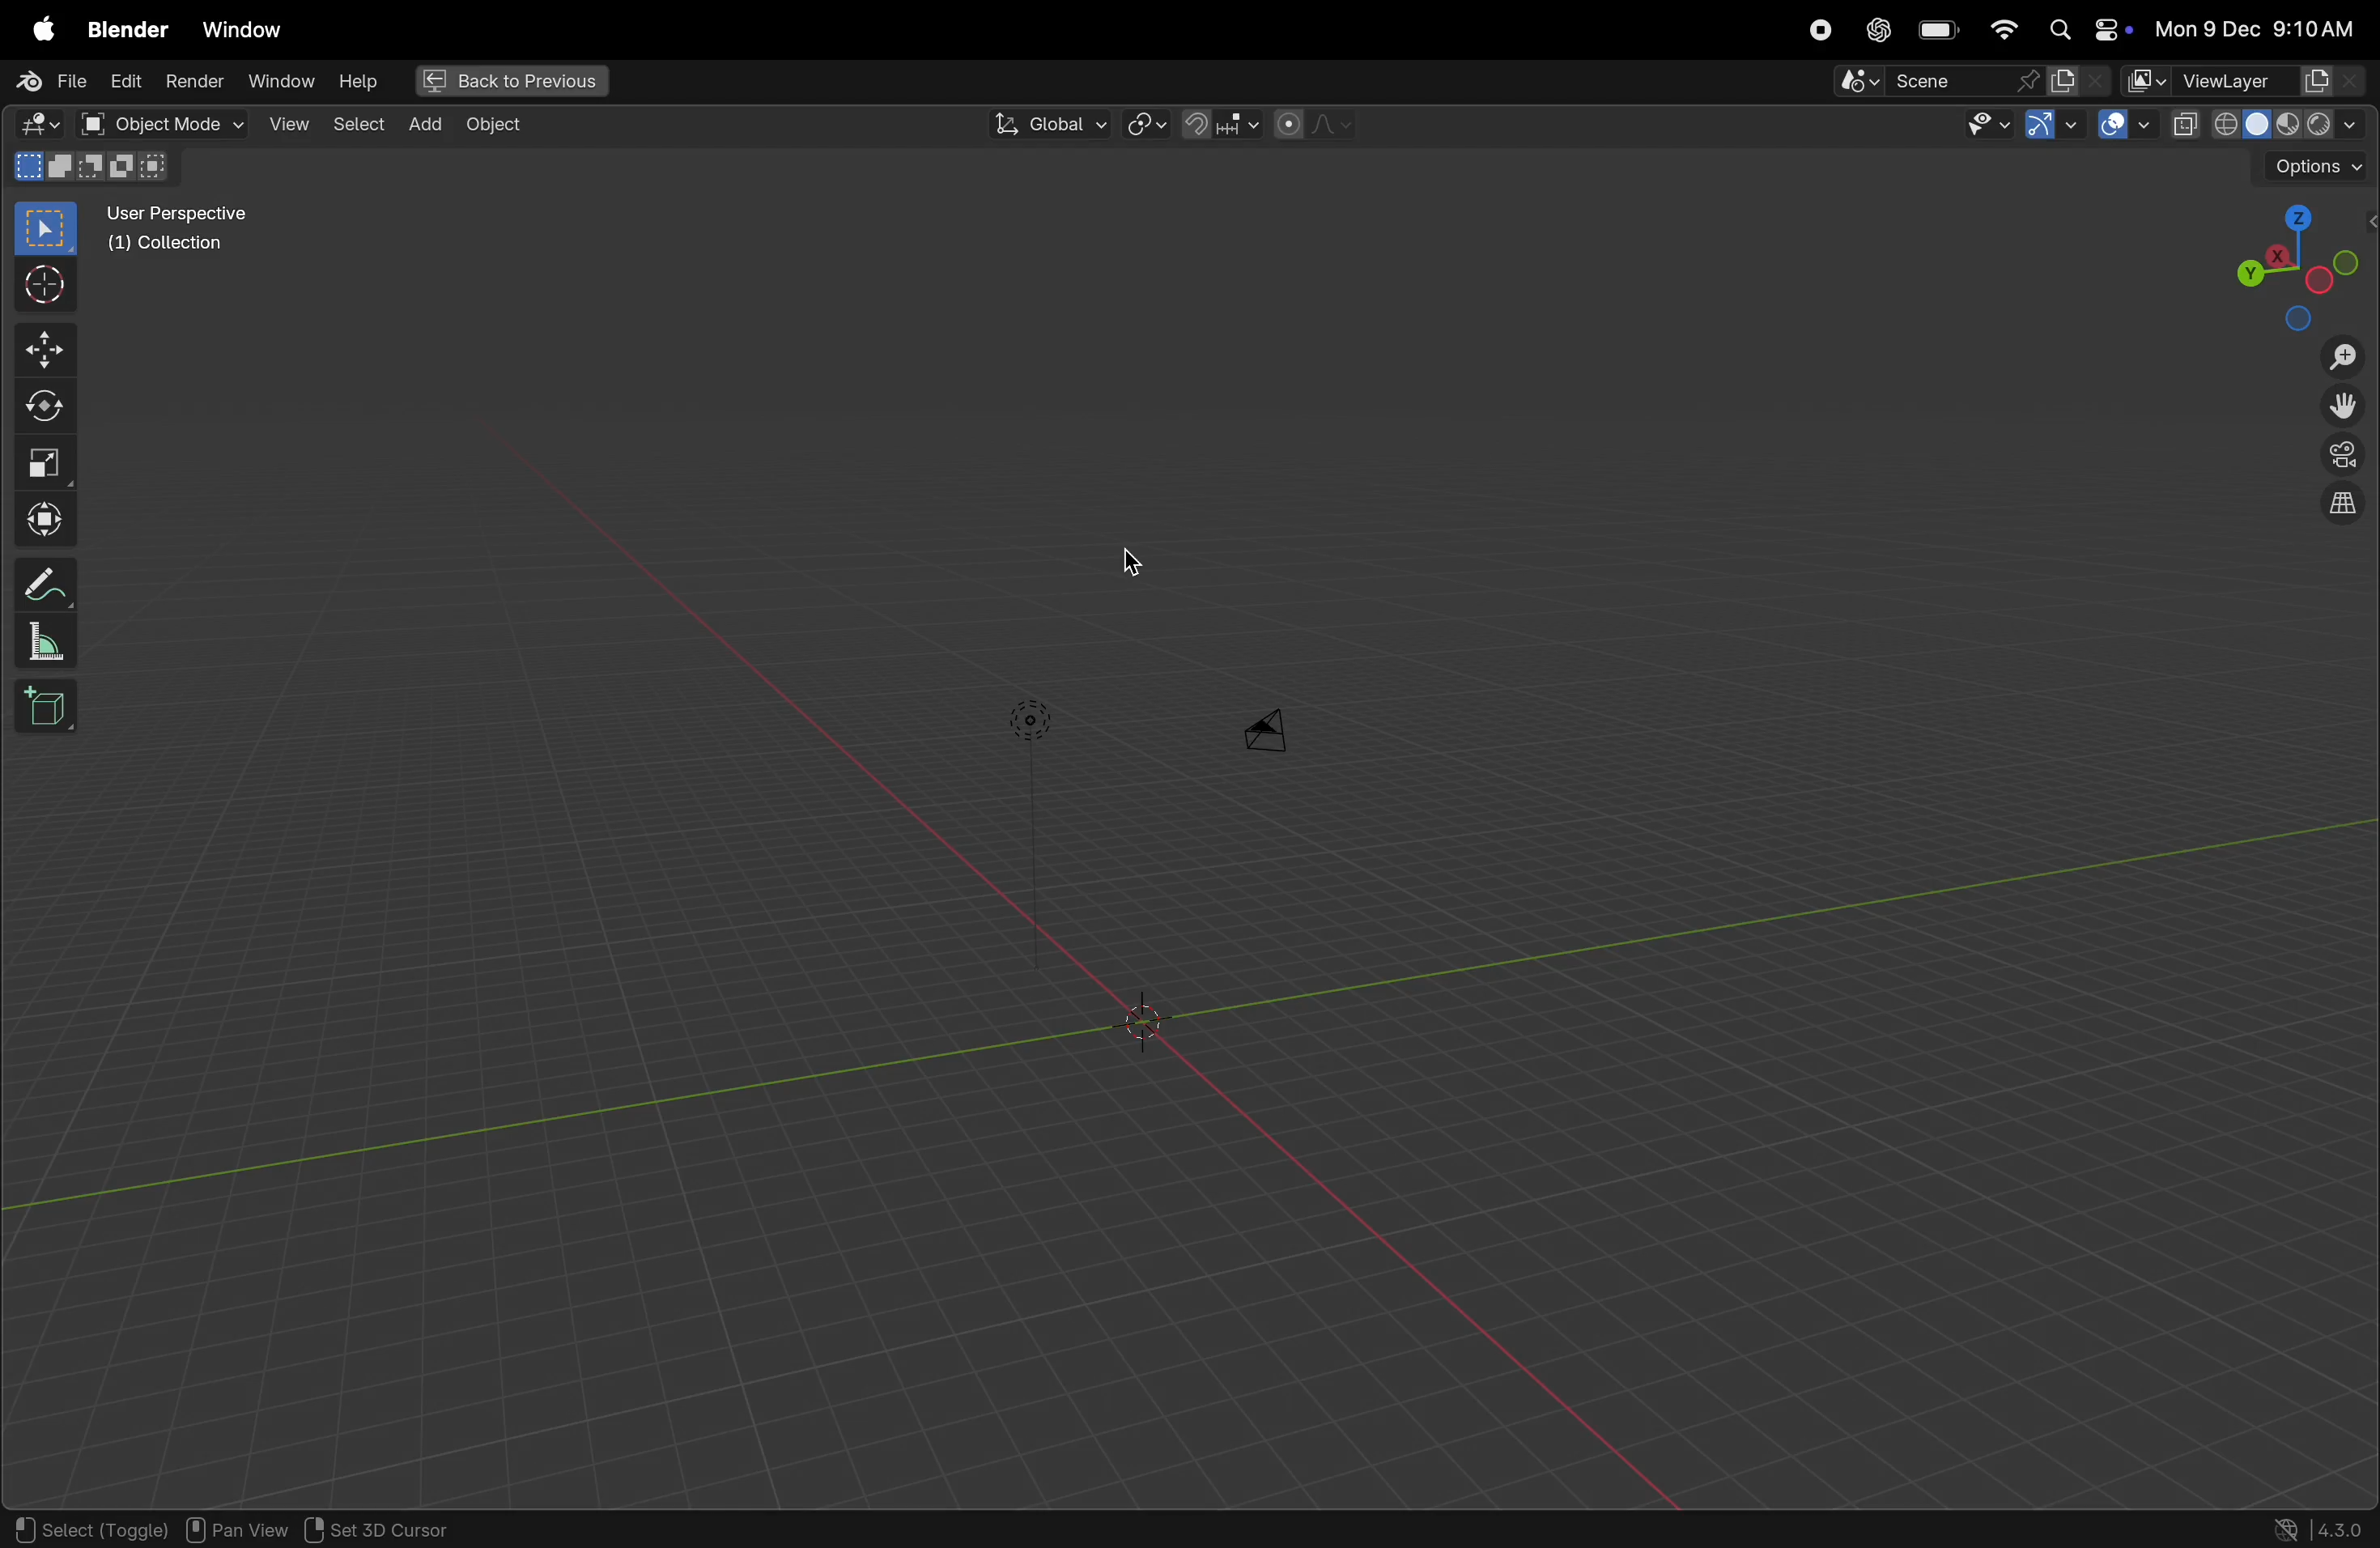 The width and height of the screenshot is (2380, 1548). What do you see at coordinates (494, 125) in the screenshot?
I see `object` at bounding box center [494, 125].